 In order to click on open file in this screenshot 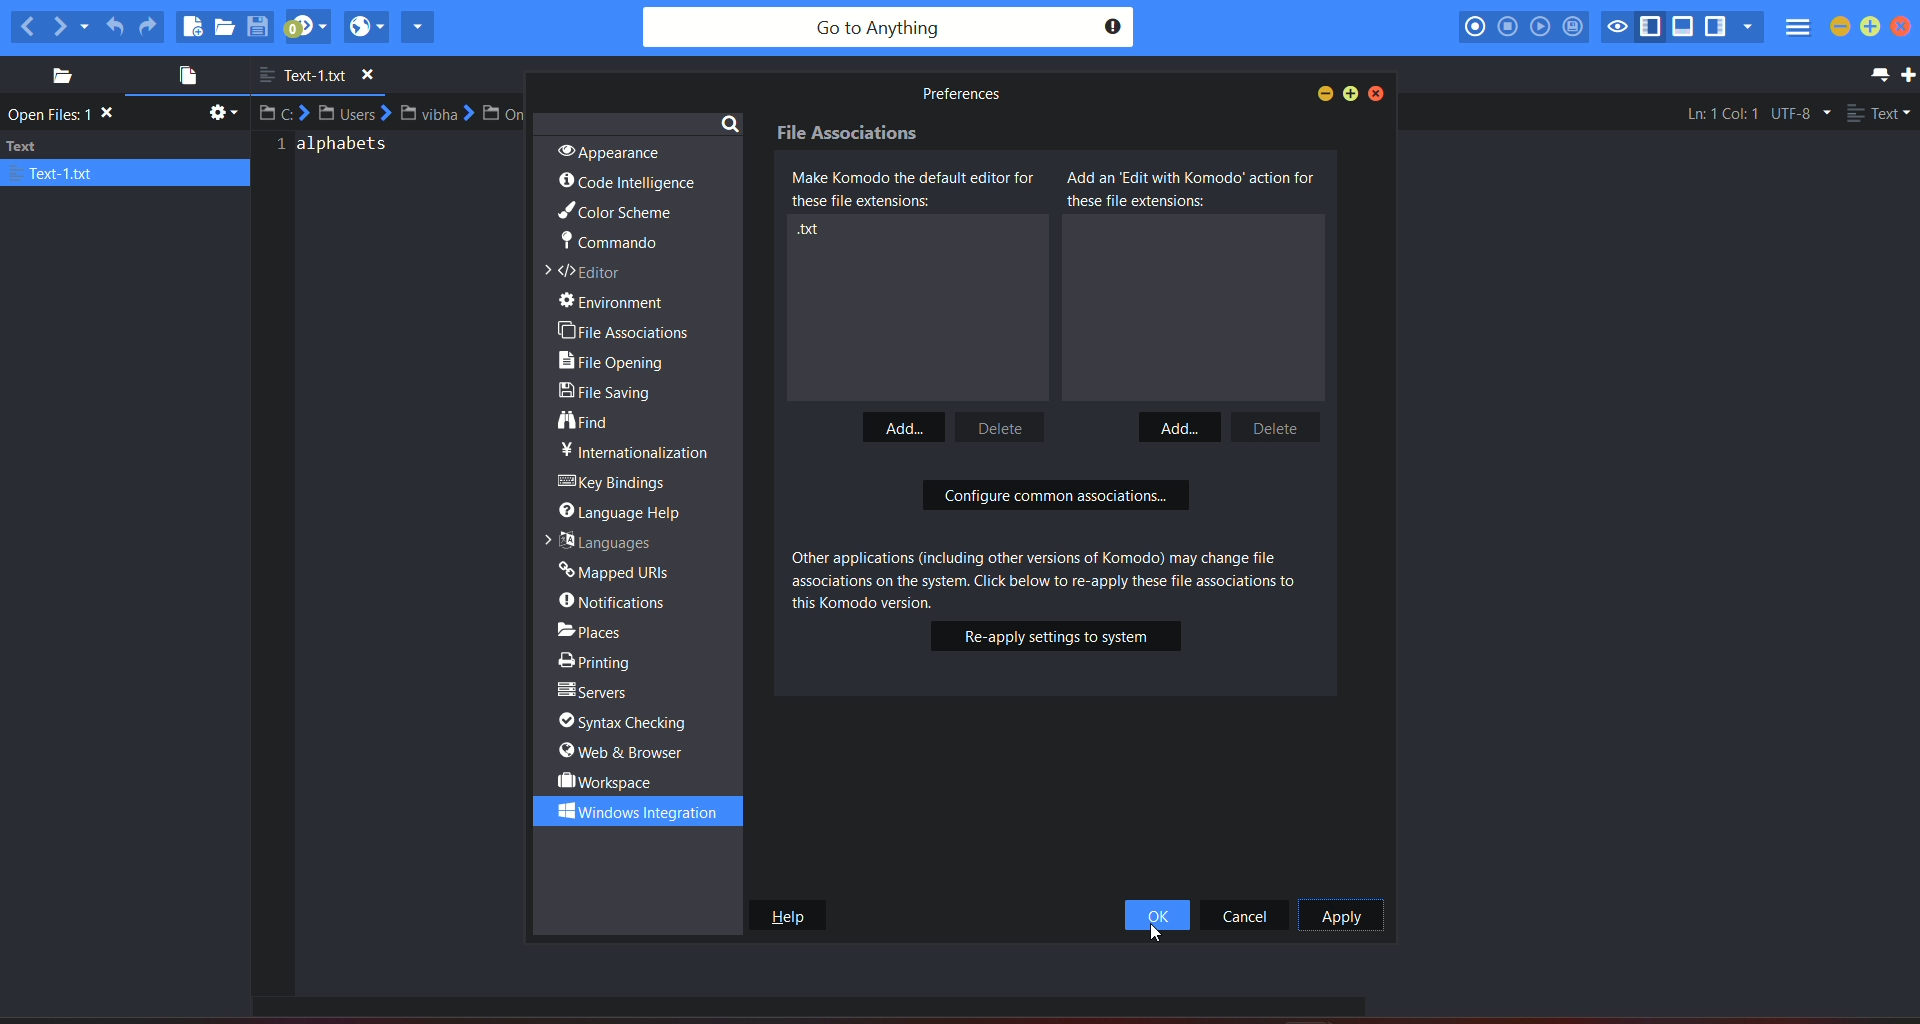, I will do `click(182, 78)`.